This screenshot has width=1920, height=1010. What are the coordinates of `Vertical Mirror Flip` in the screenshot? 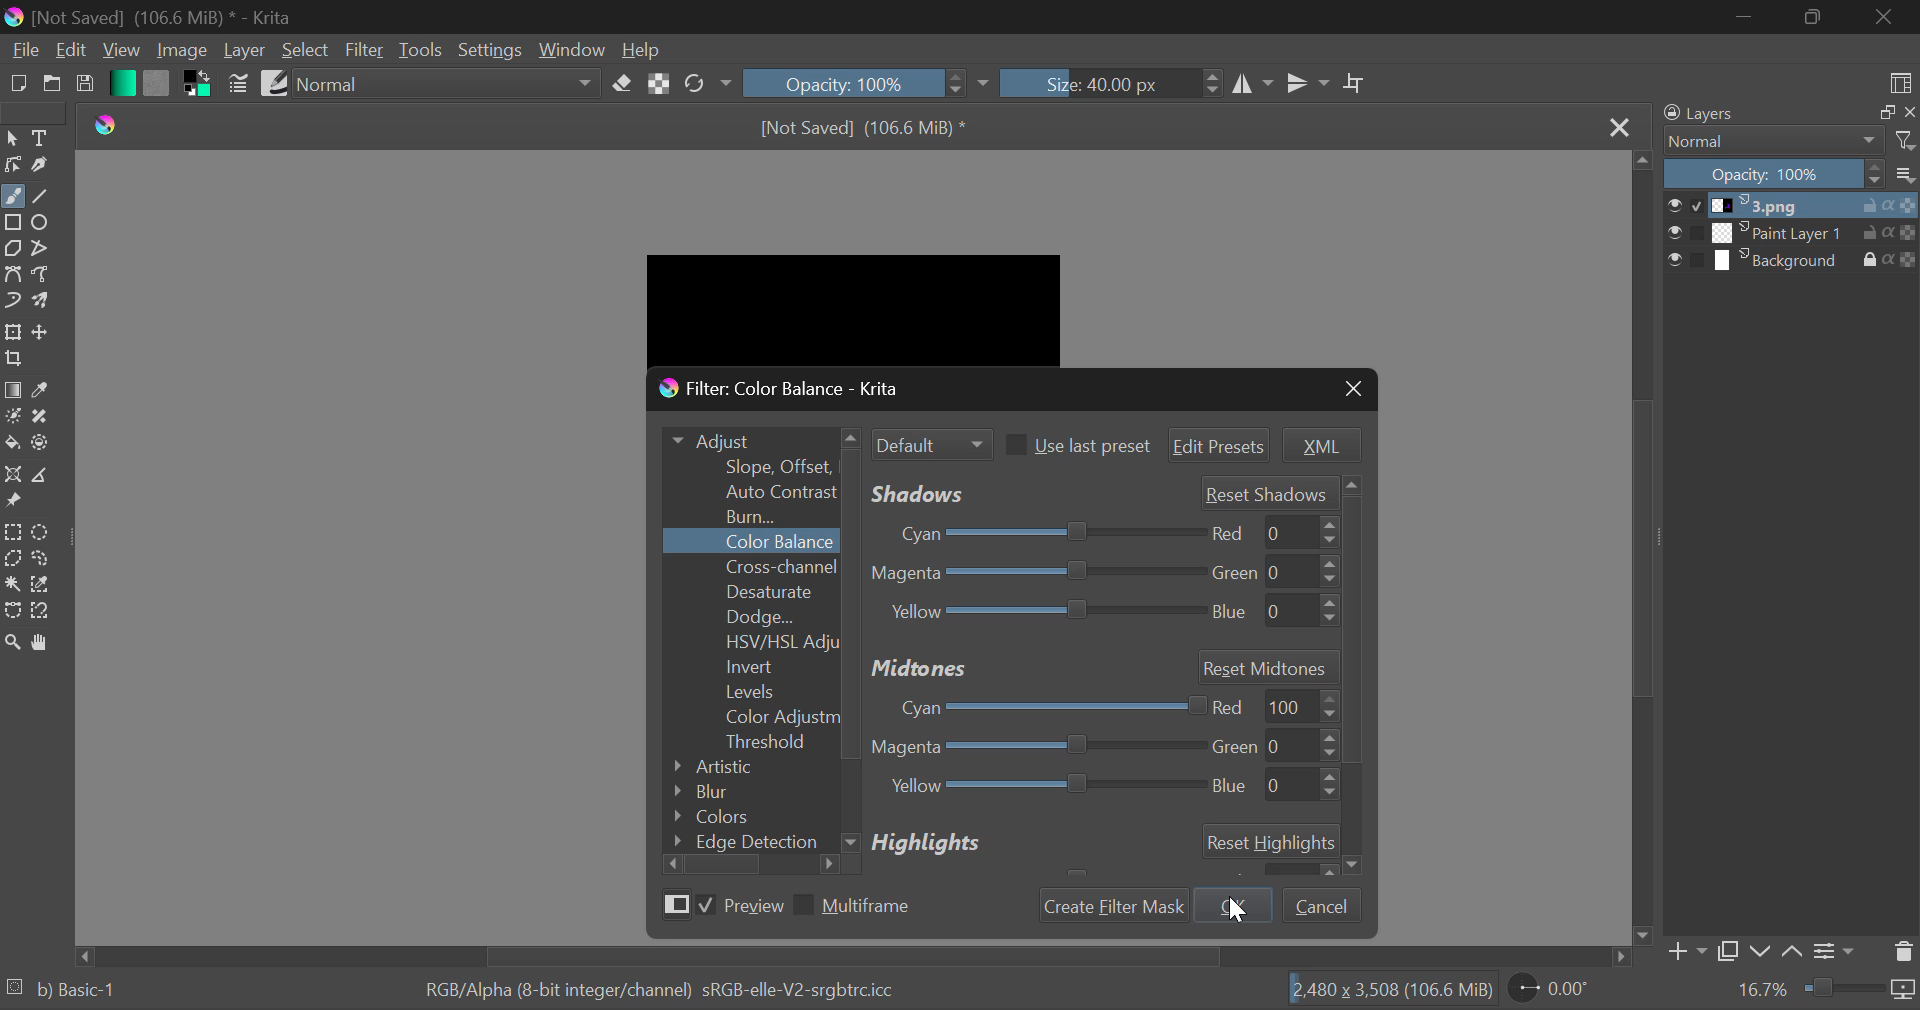 It's located at (1253, 82).